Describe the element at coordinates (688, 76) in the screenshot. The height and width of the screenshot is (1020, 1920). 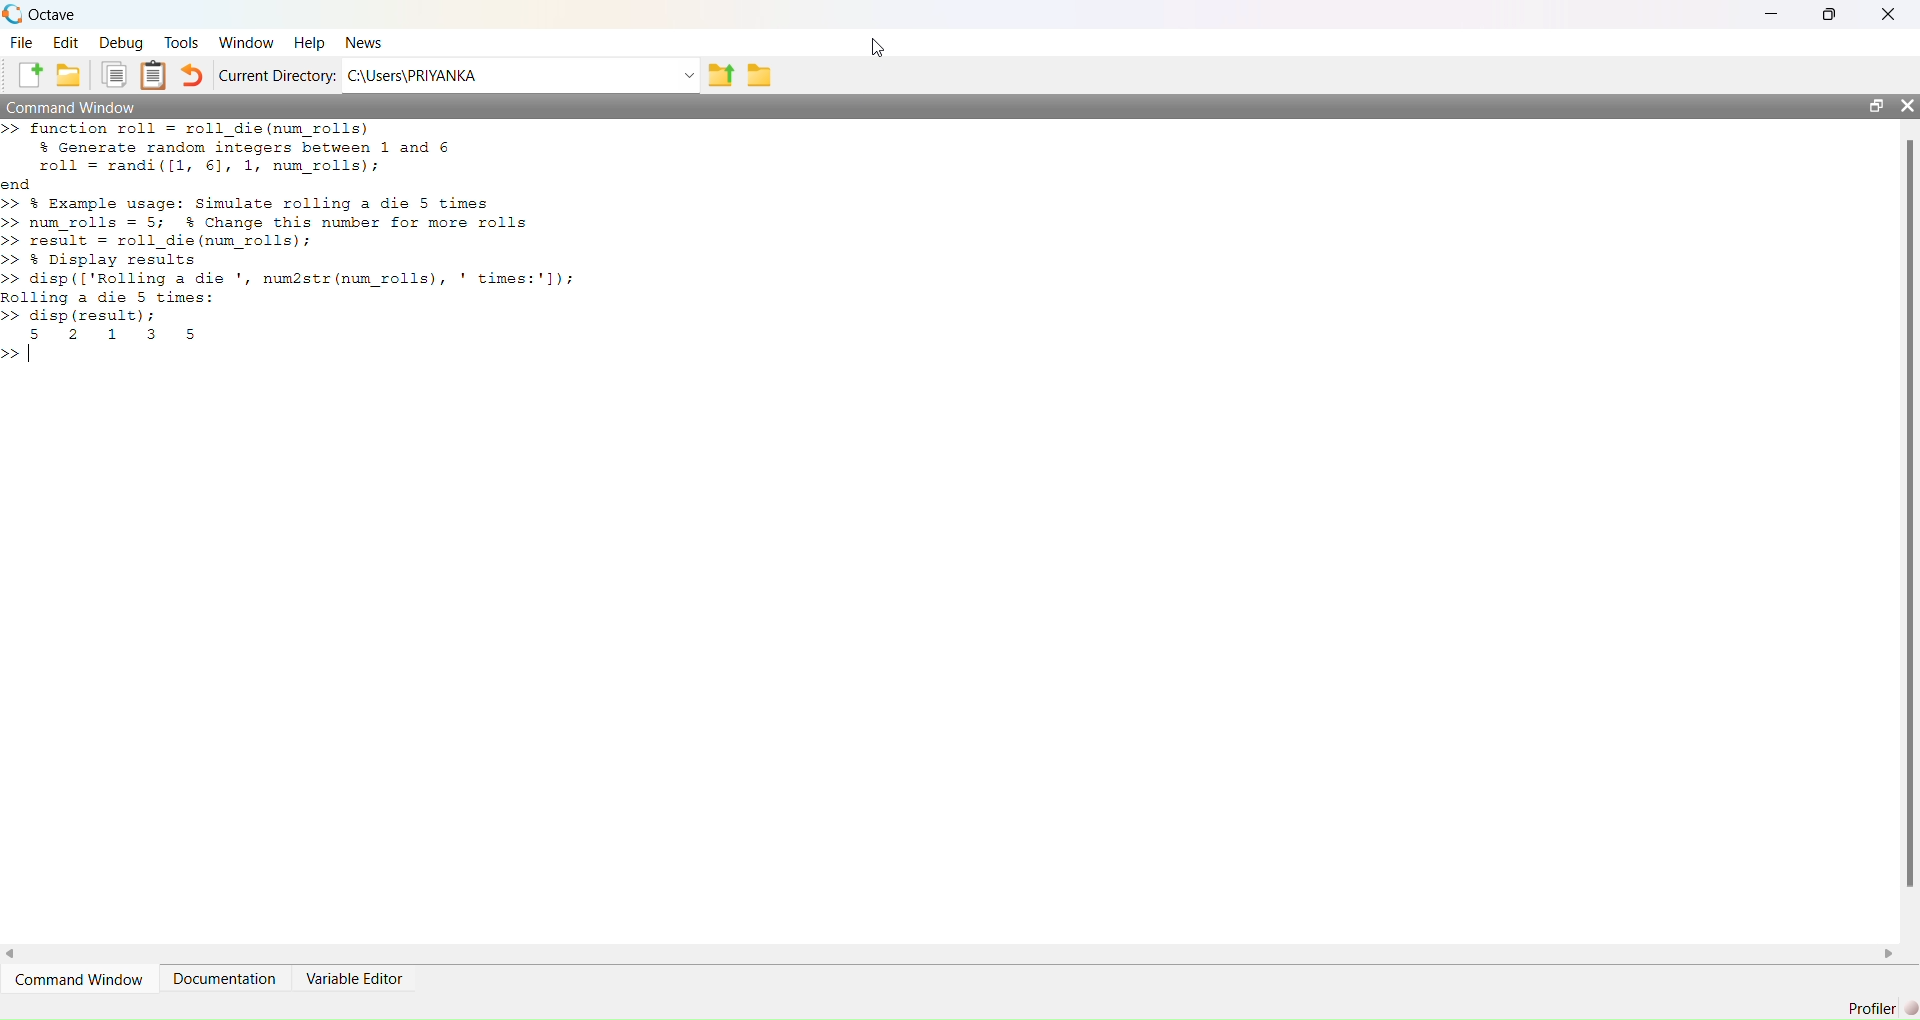
I see `Drop-down ` at that location.